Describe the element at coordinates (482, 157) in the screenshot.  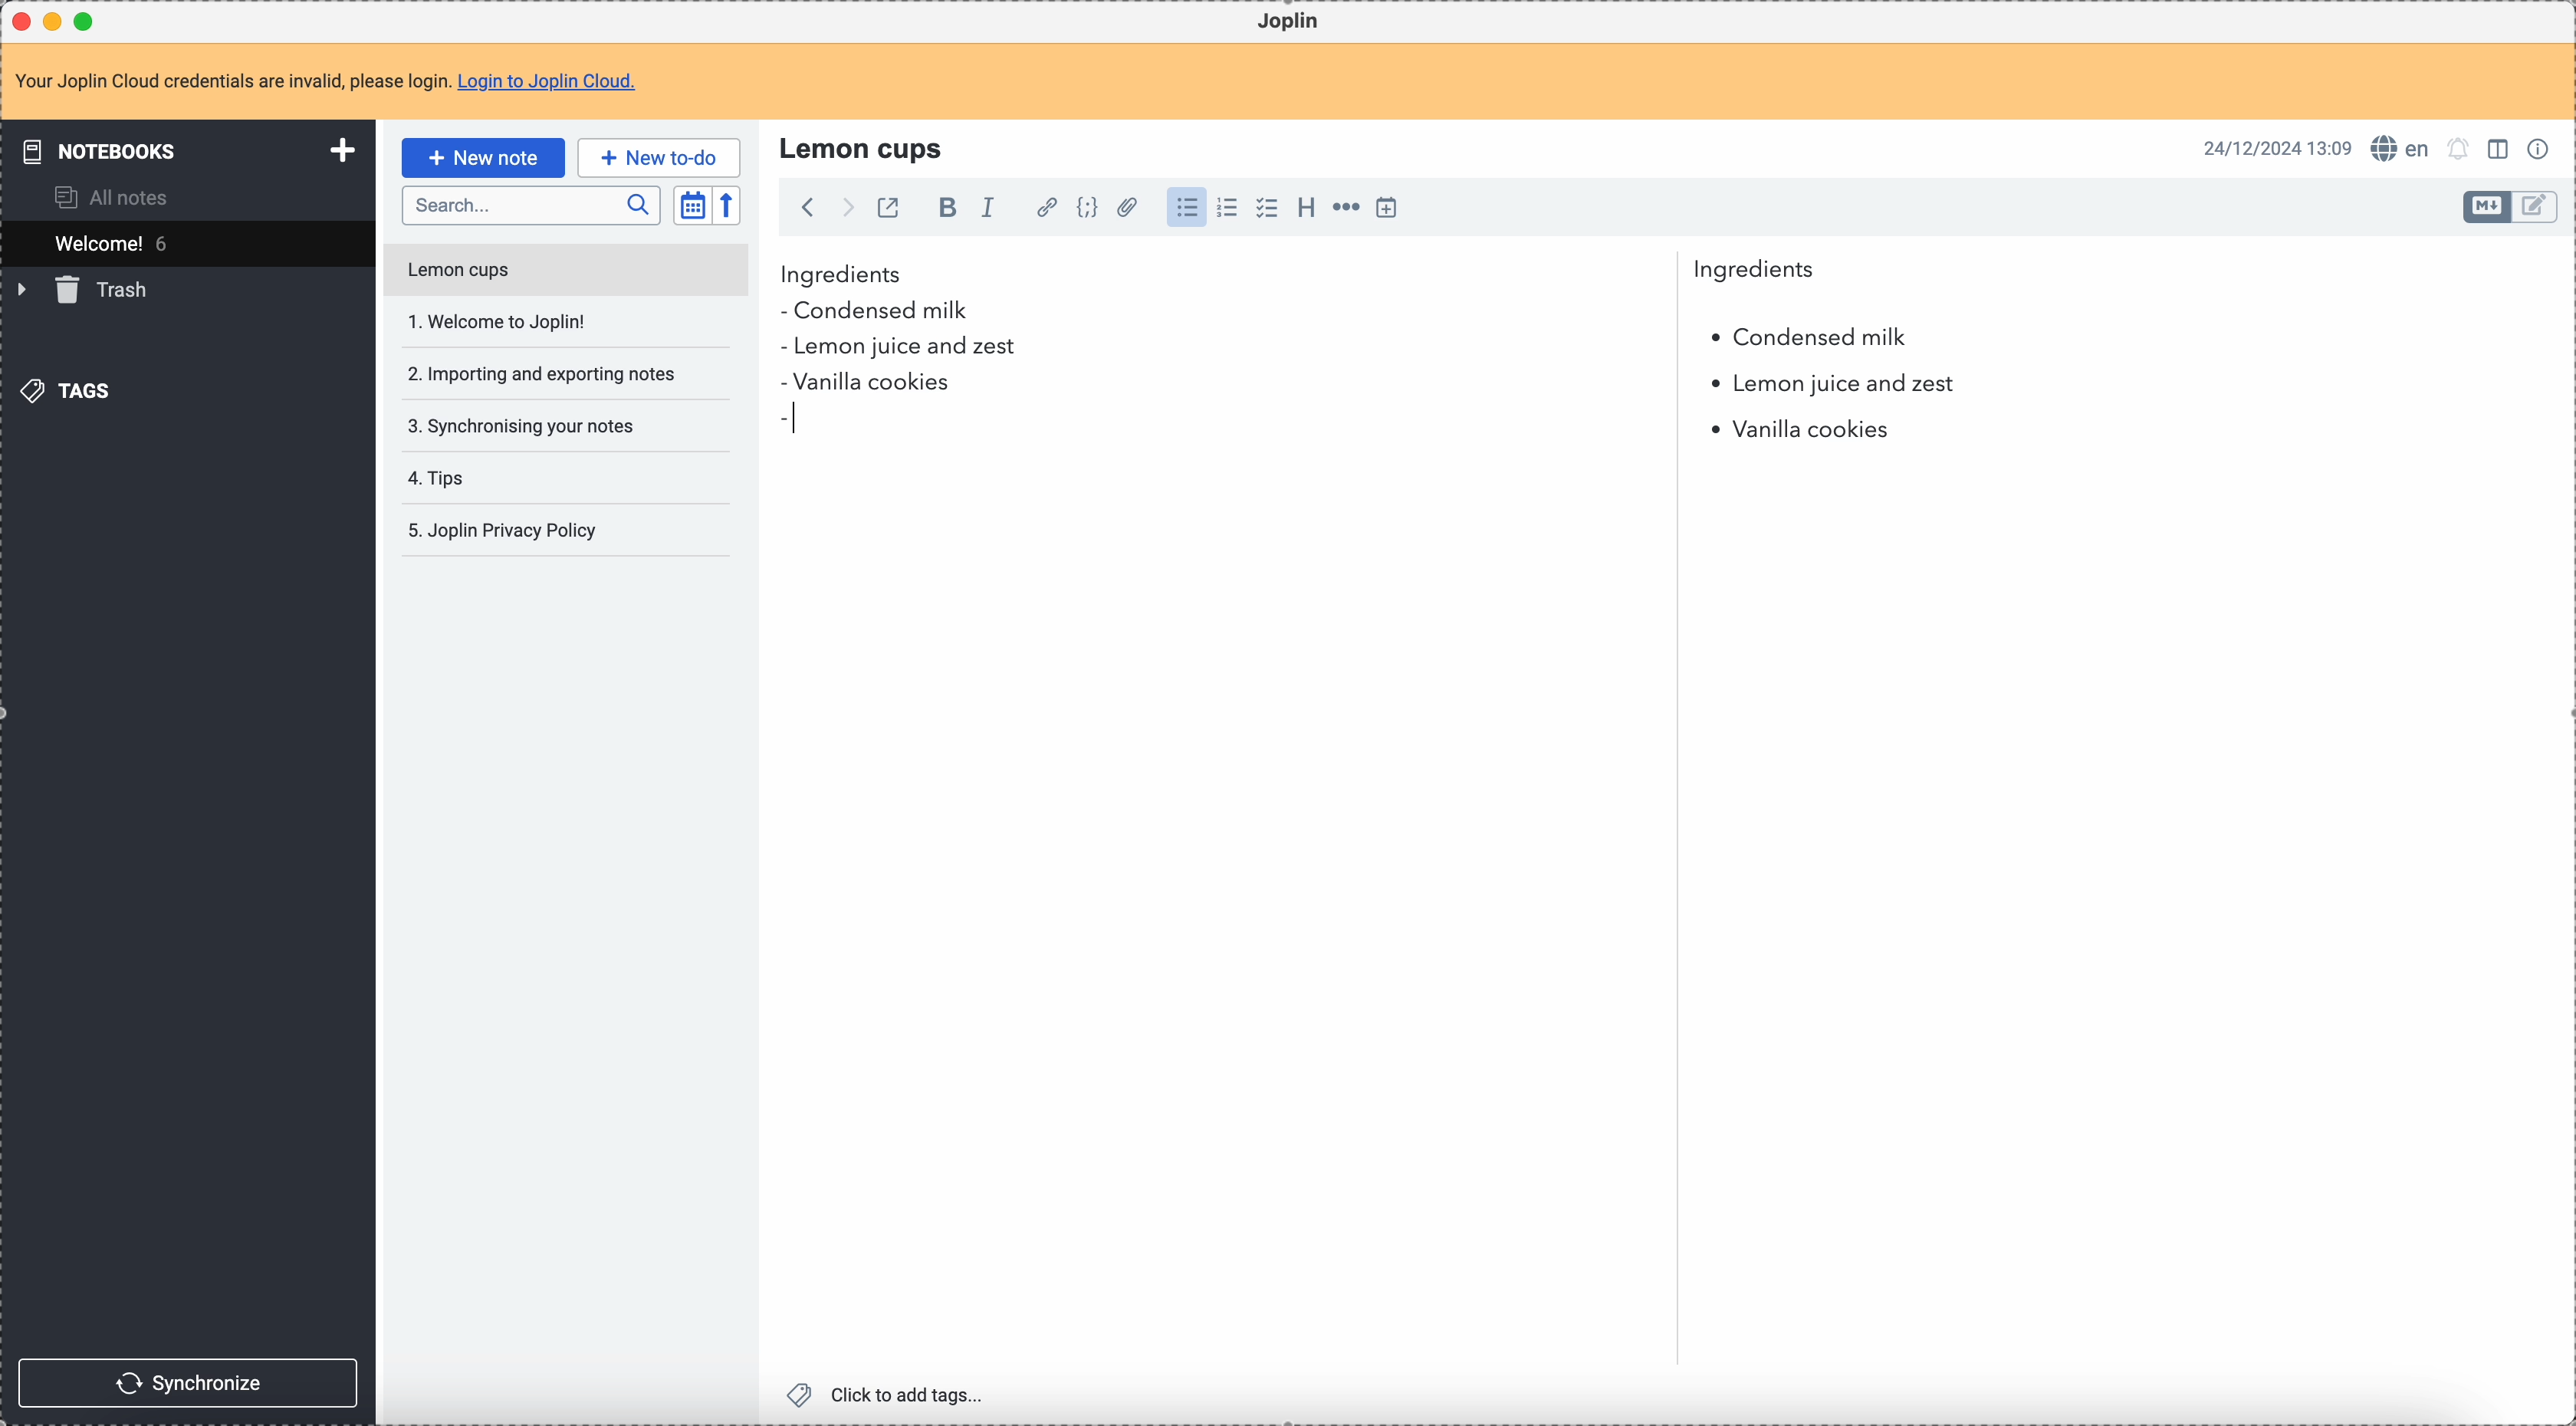
I see `click on new note` at that location.